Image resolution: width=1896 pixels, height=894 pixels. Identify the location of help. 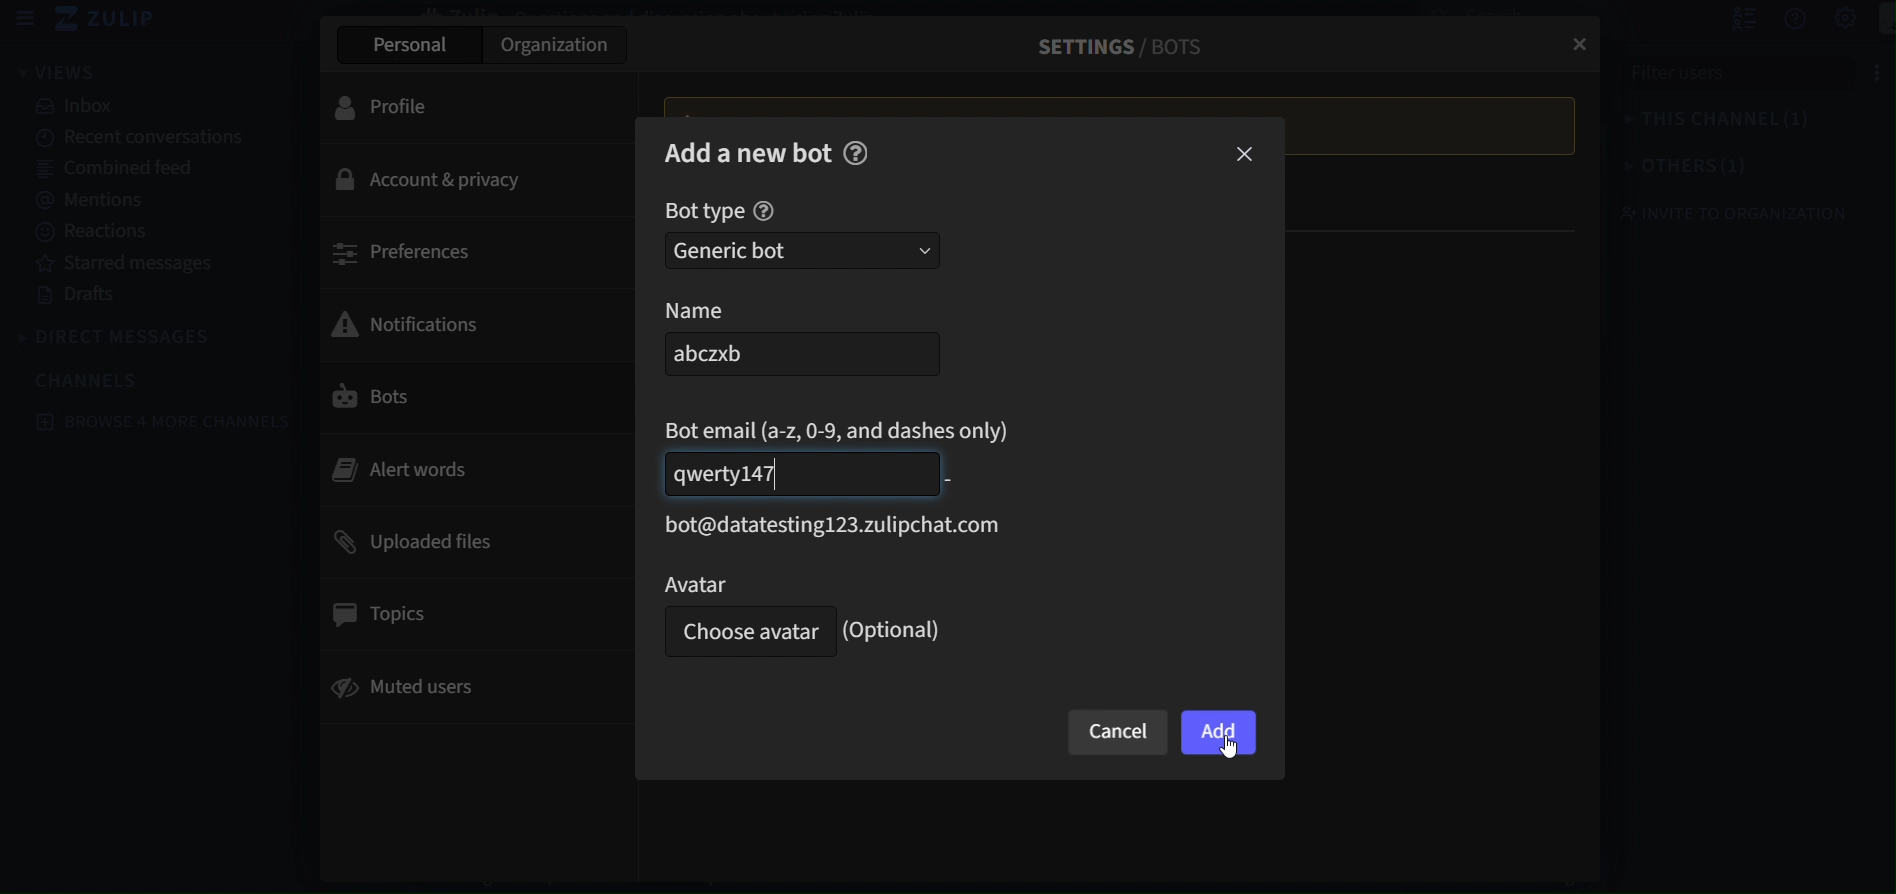
(856, 152).